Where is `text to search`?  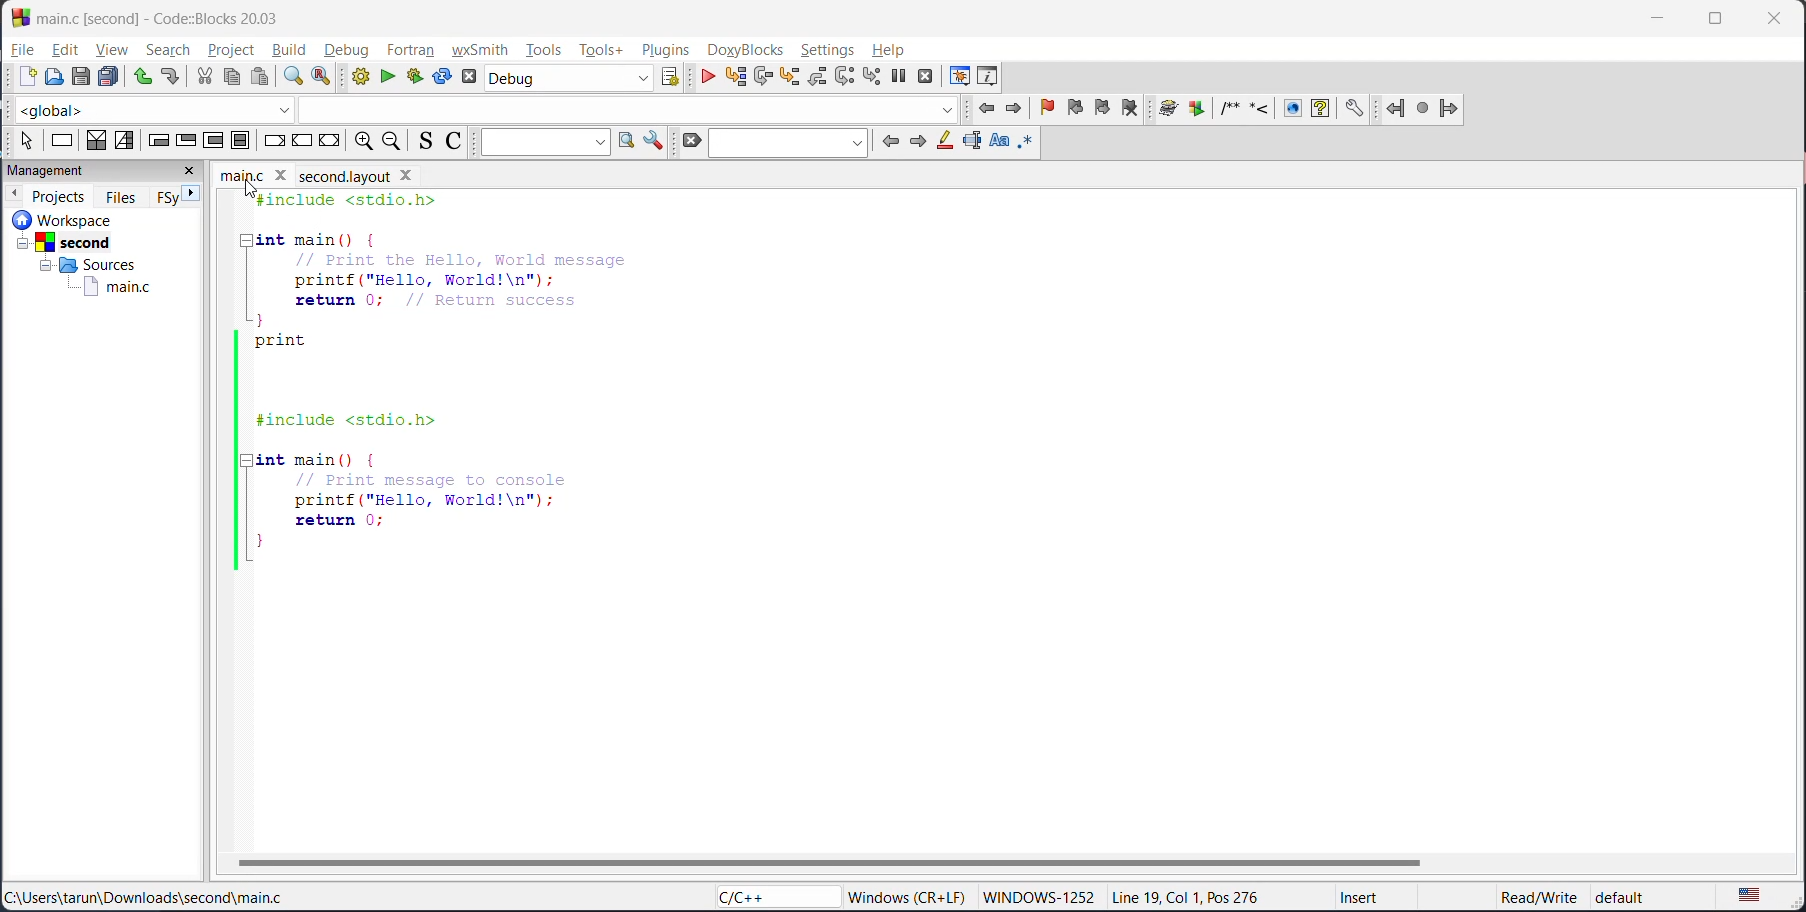 text to search is located at coordinates (541, 142).